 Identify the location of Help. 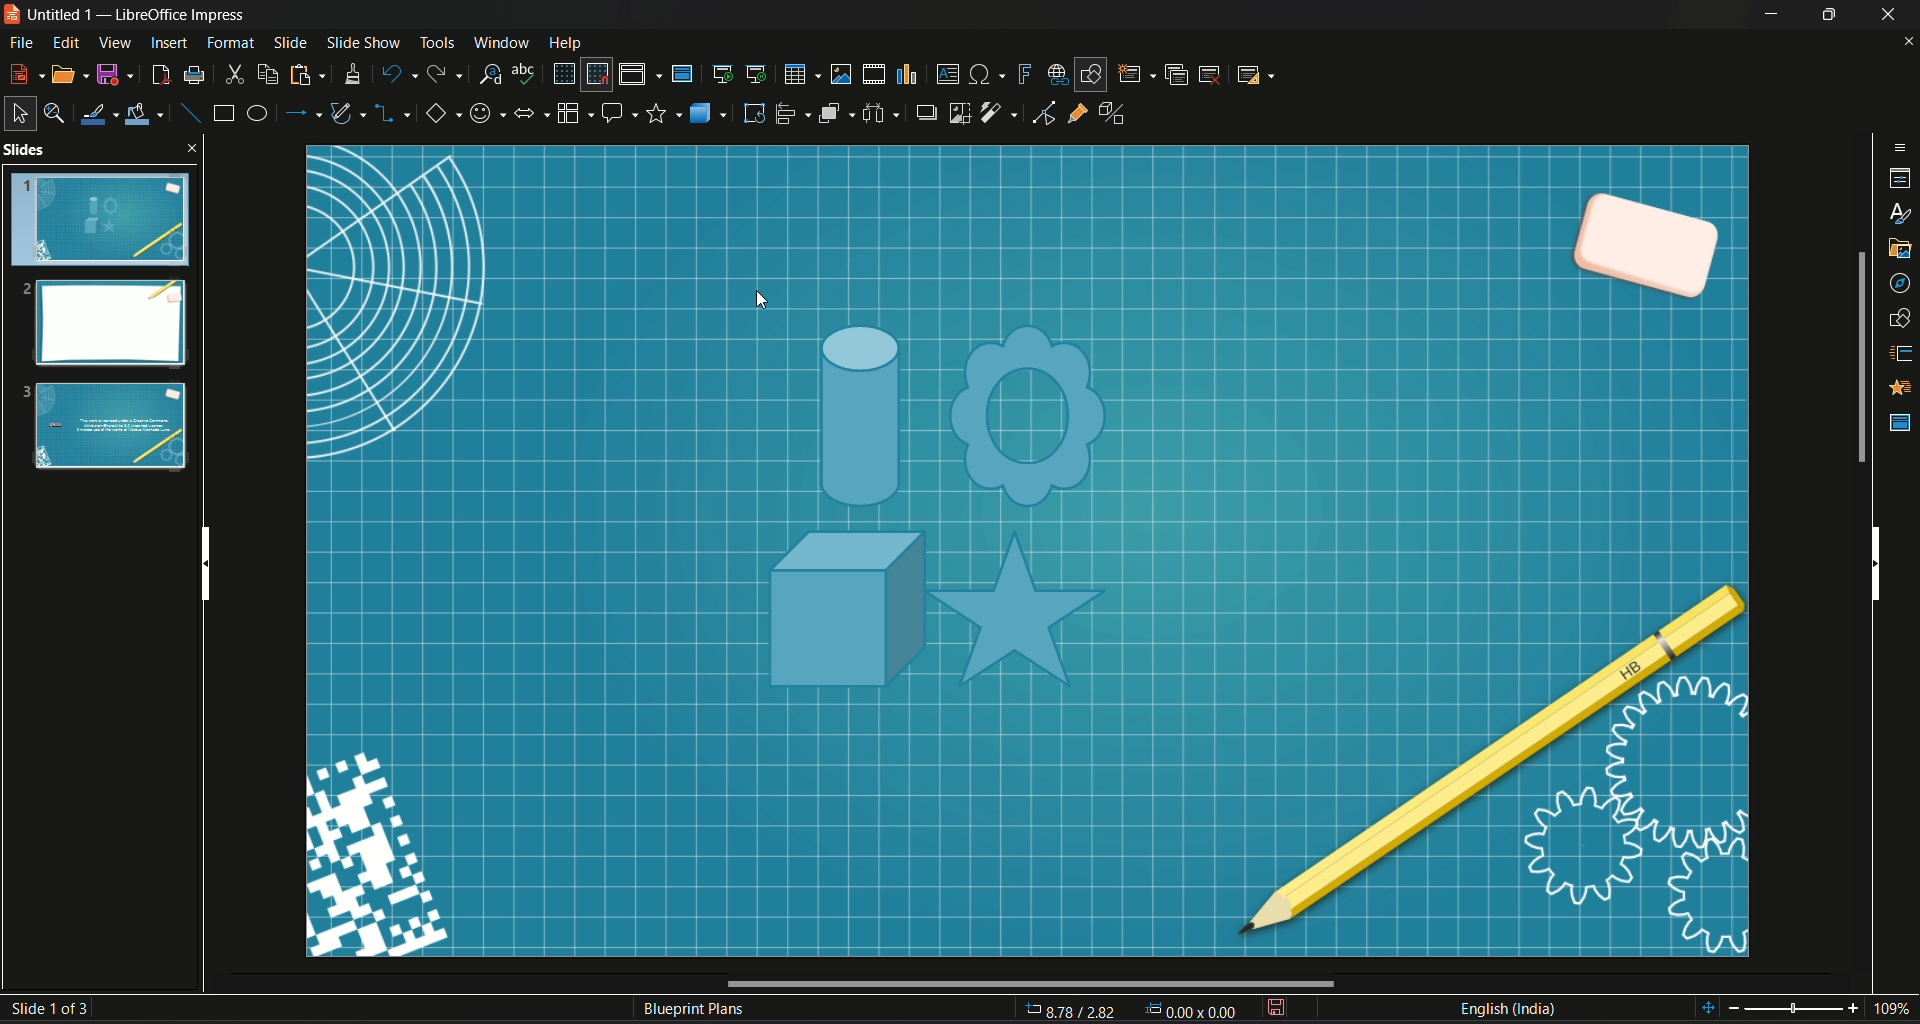
(566, 43).